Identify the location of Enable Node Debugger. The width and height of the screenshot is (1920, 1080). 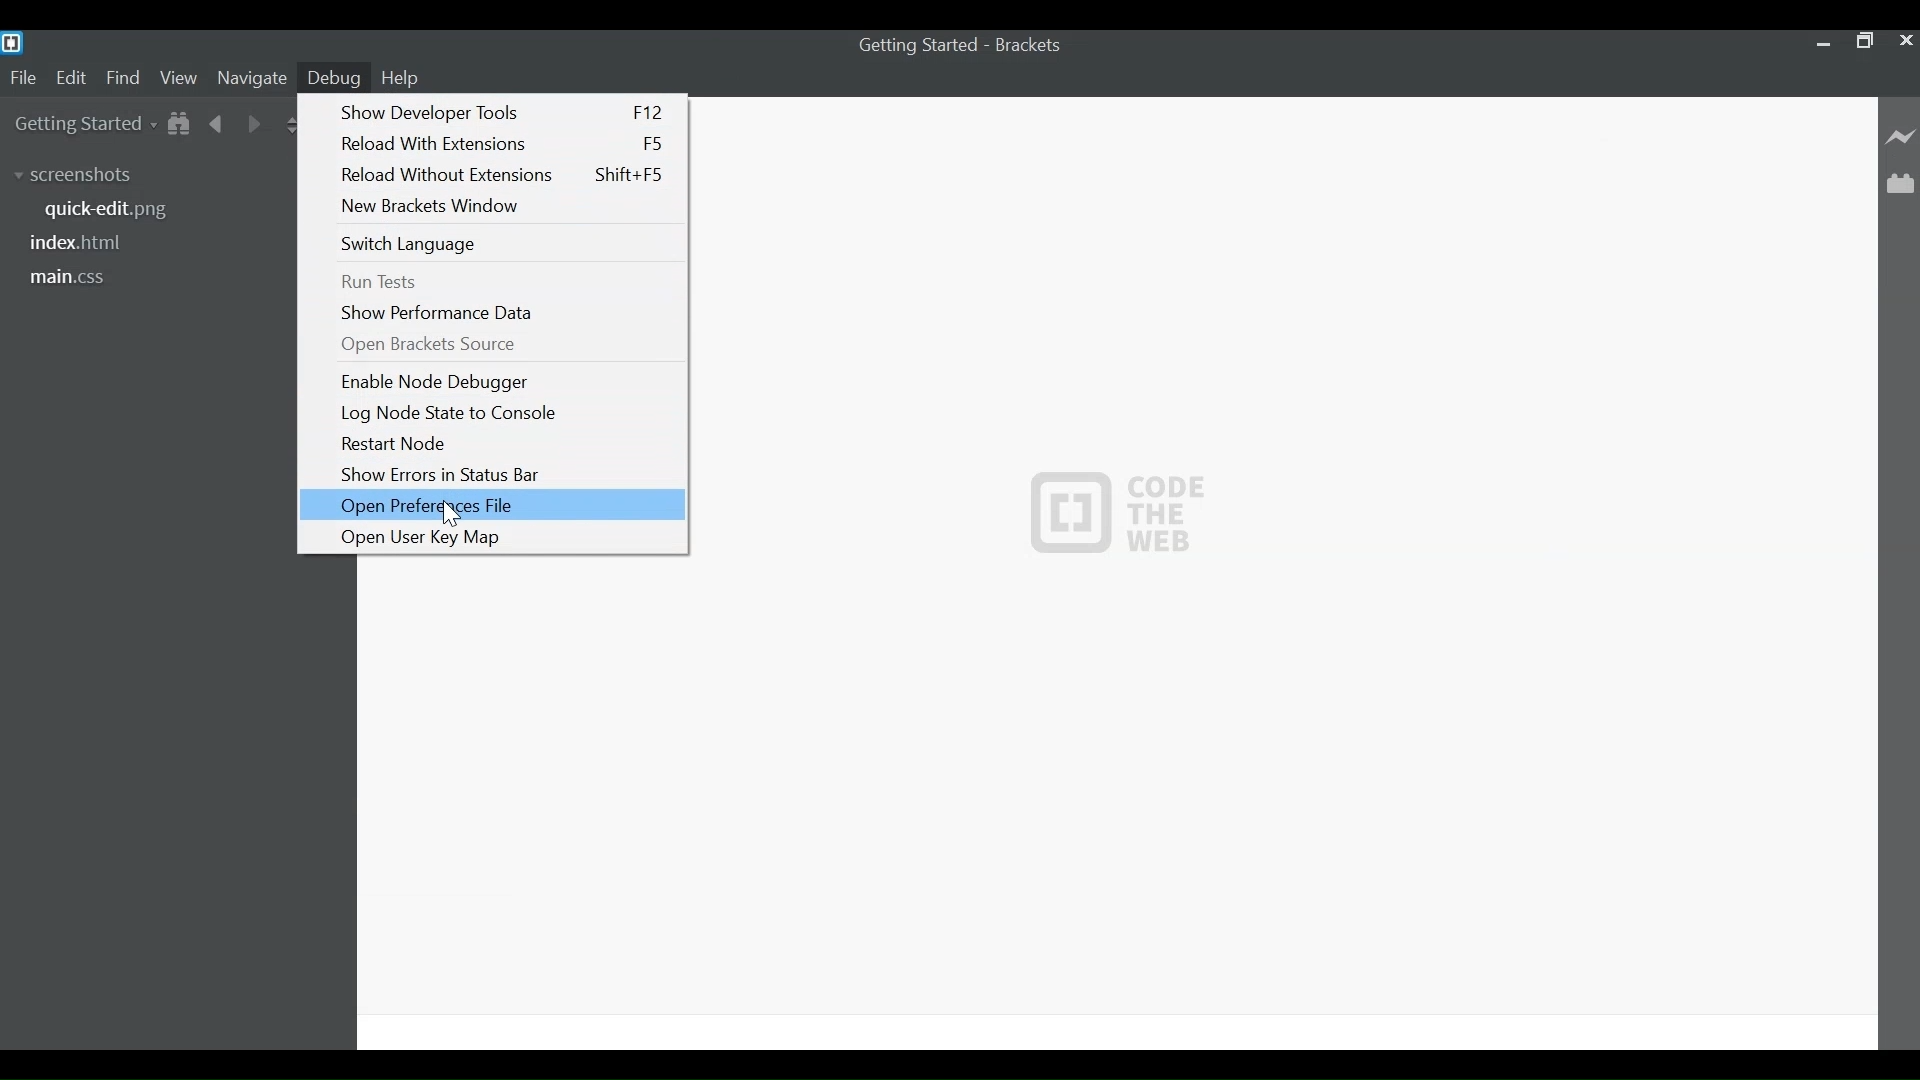
(506, 381).